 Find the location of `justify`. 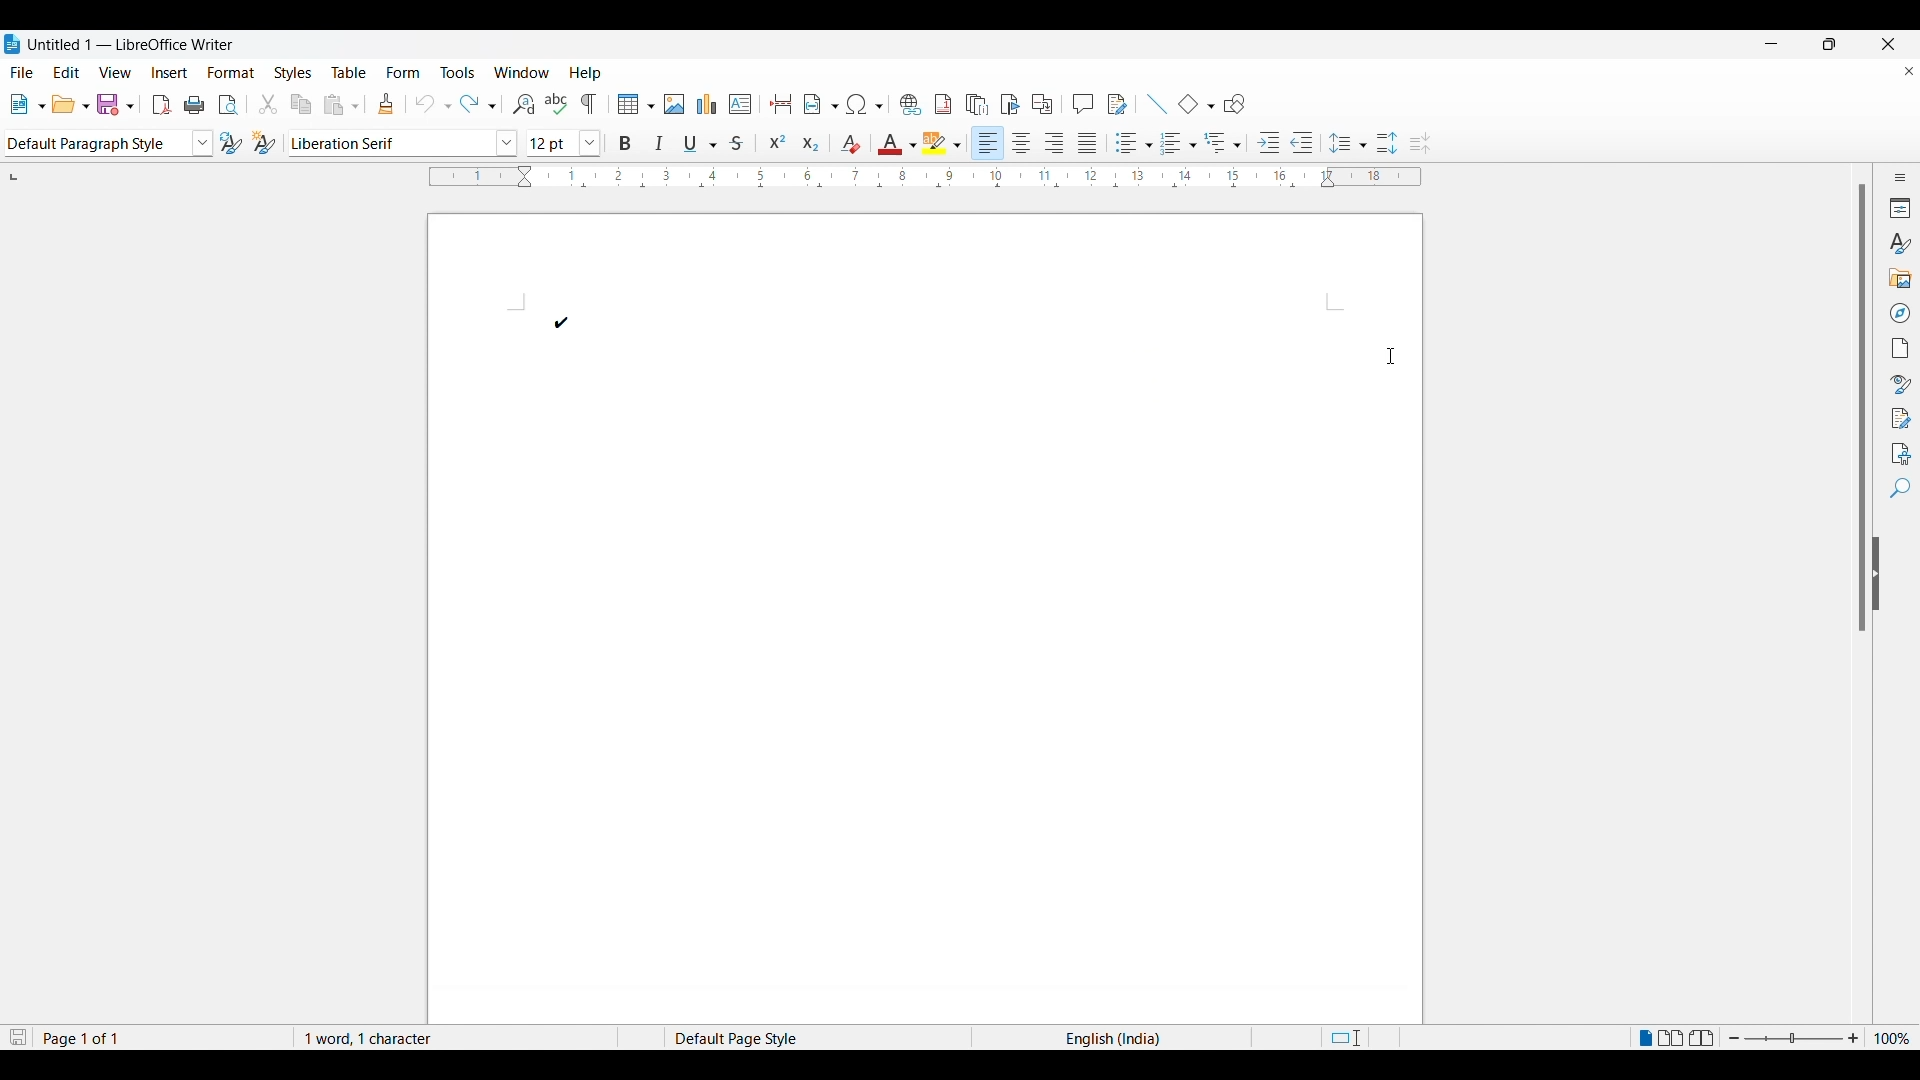

justify is located at coordinates (1090, 140).